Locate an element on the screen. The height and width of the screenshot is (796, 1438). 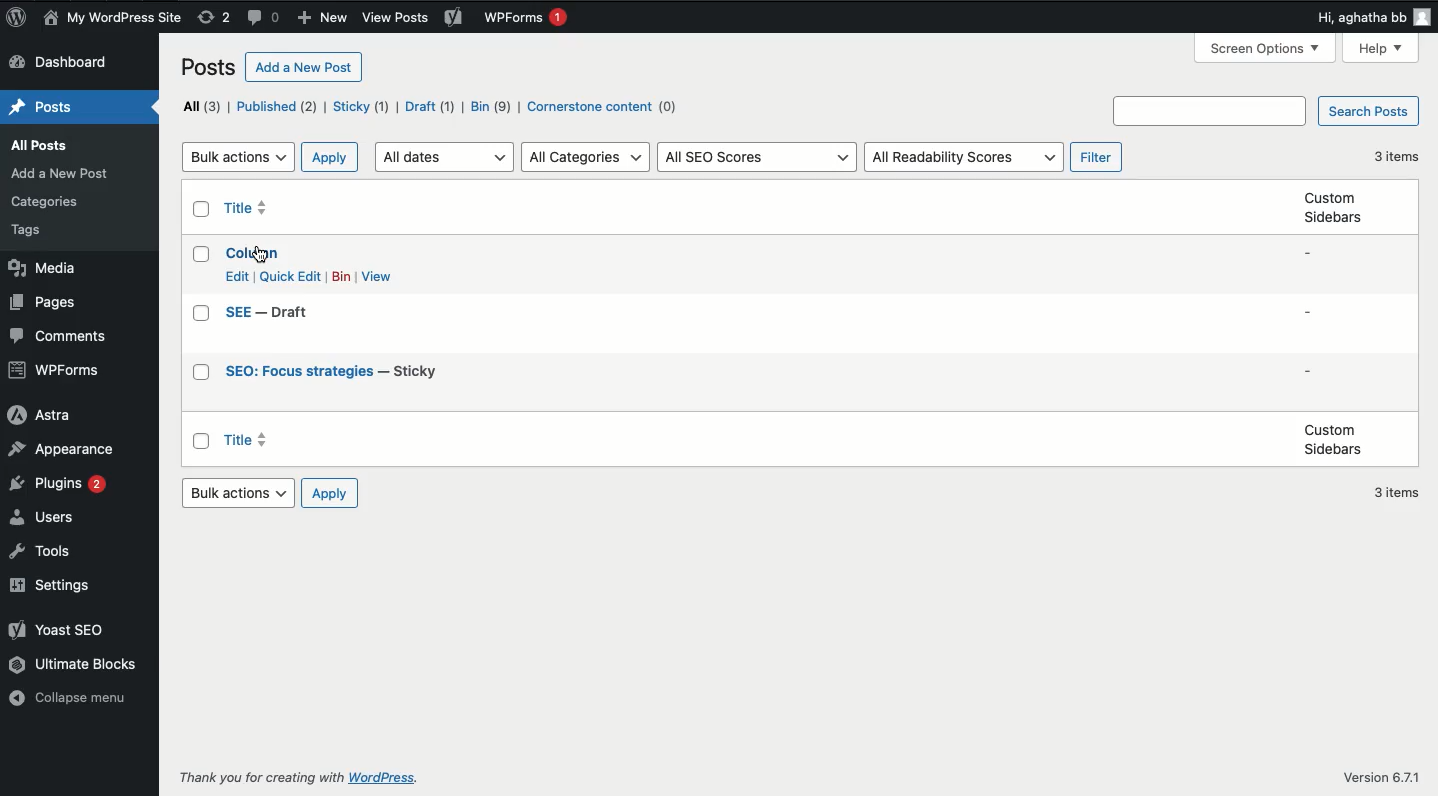
Posts is located at coordinates (41, 105).